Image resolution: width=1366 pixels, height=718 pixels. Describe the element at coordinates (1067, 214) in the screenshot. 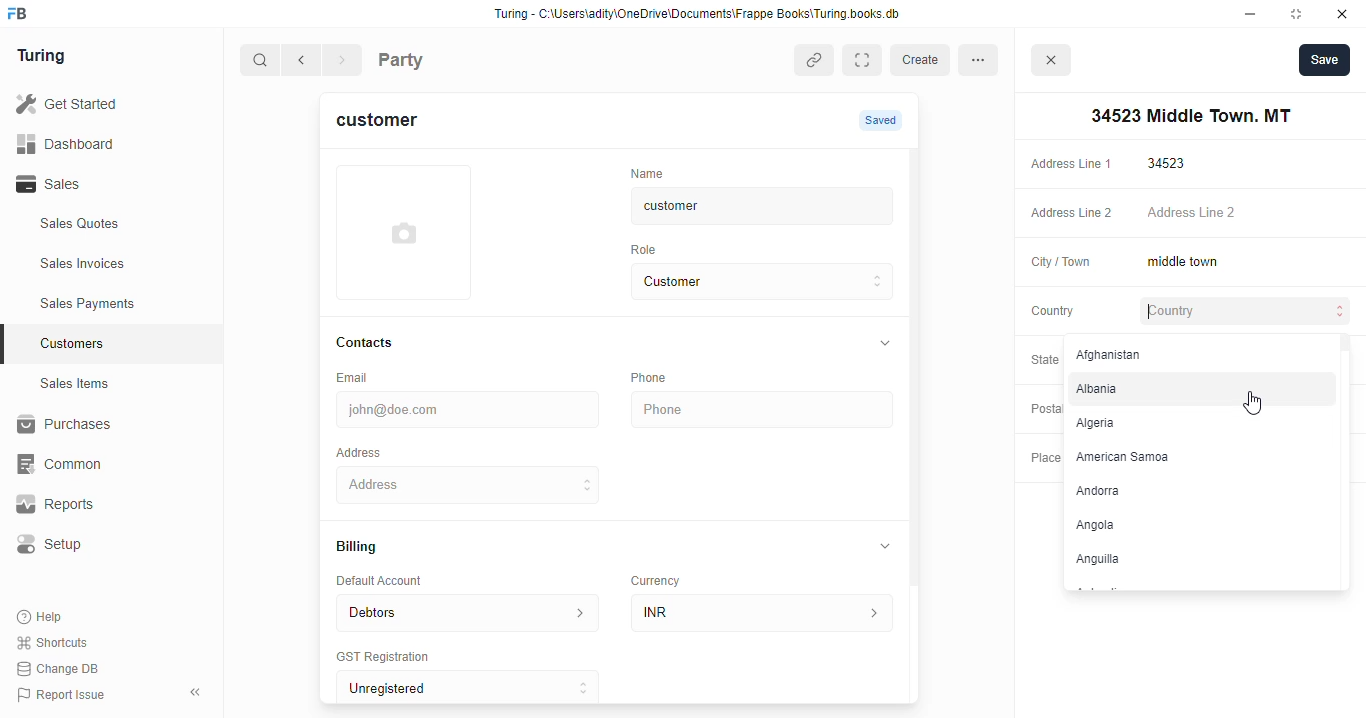

I see `Address Line 2` at that location.